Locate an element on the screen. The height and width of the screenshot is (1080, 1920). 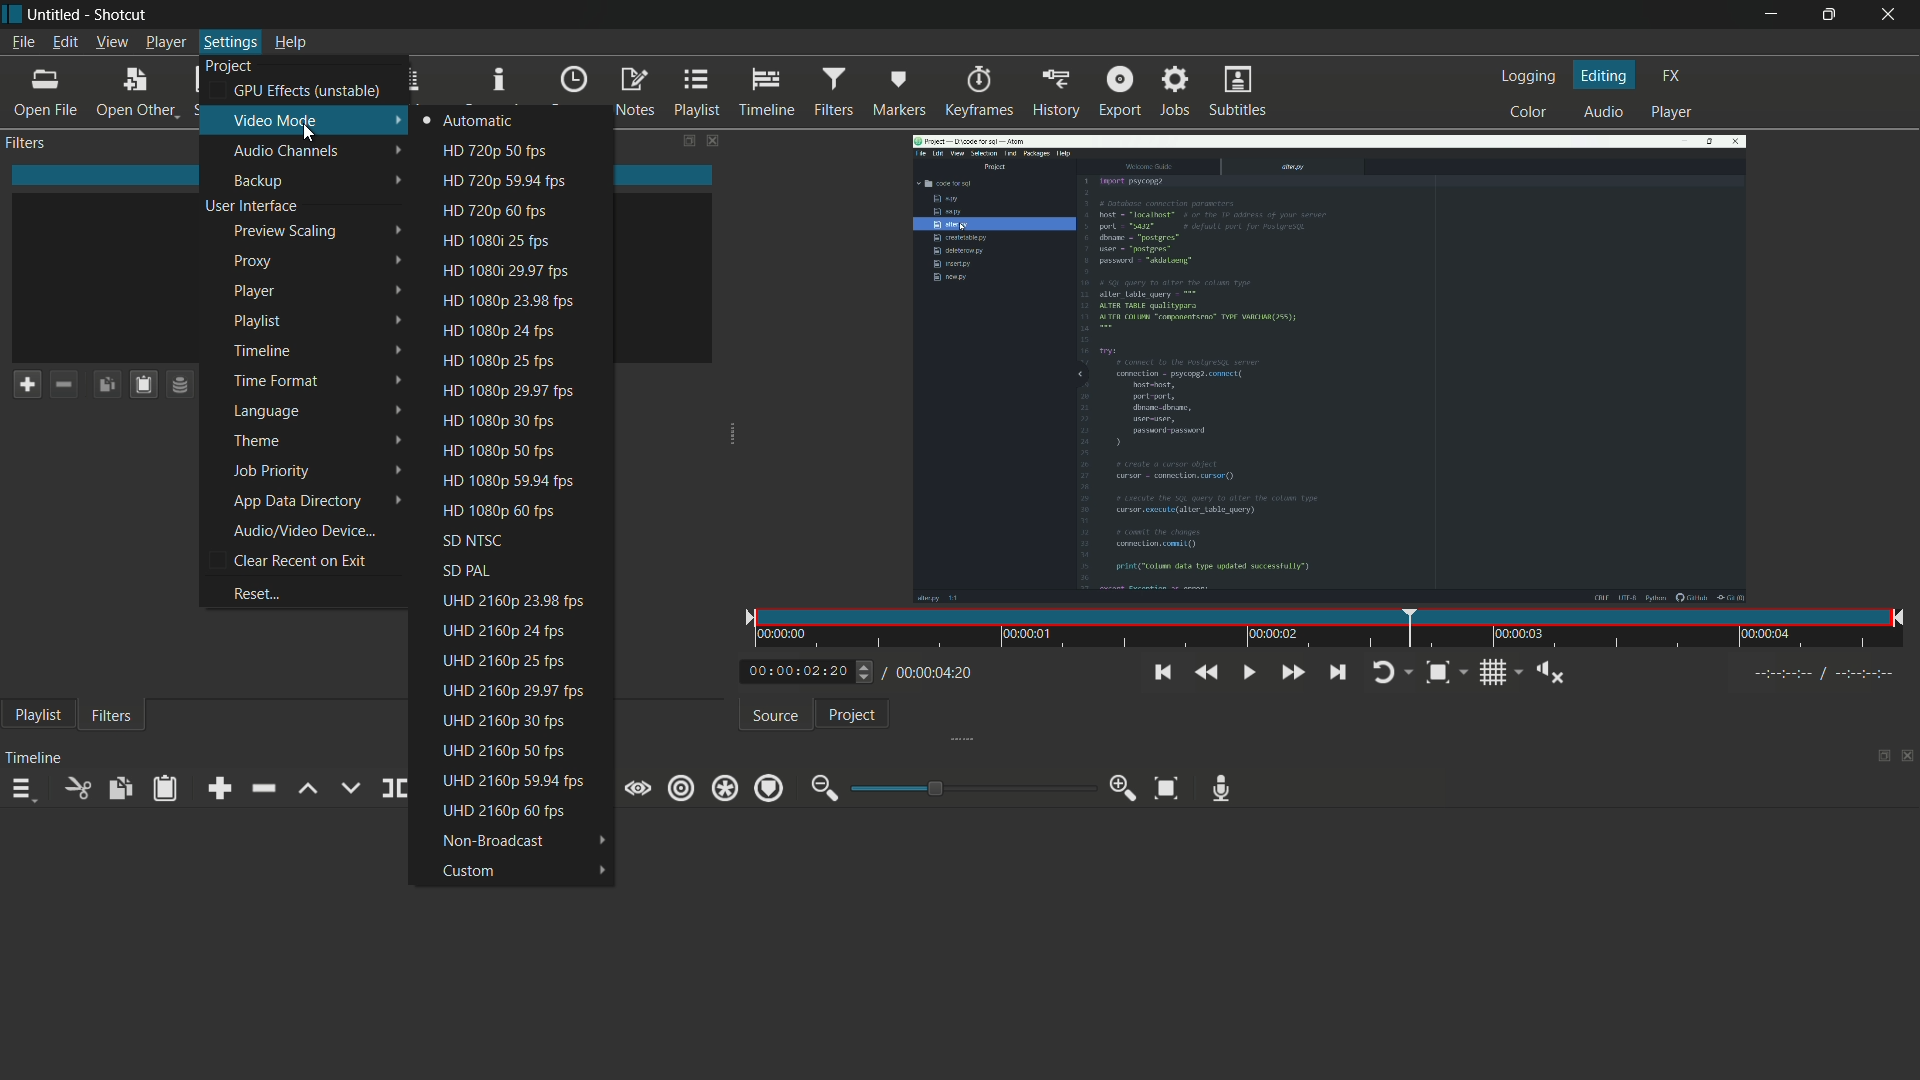
filters is located at coordinates (110, 717).